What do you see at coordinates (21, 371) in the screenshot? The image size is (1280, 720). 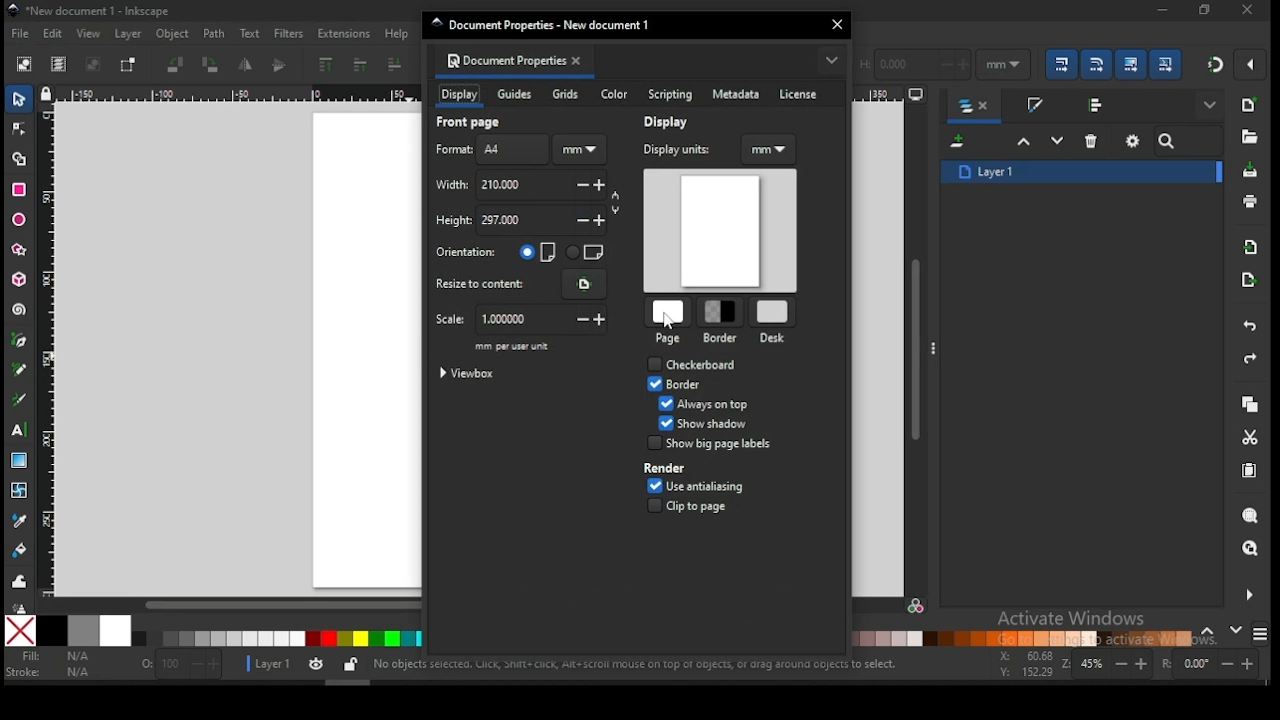 I see `pencil tool` at bounding box center [21, 371].